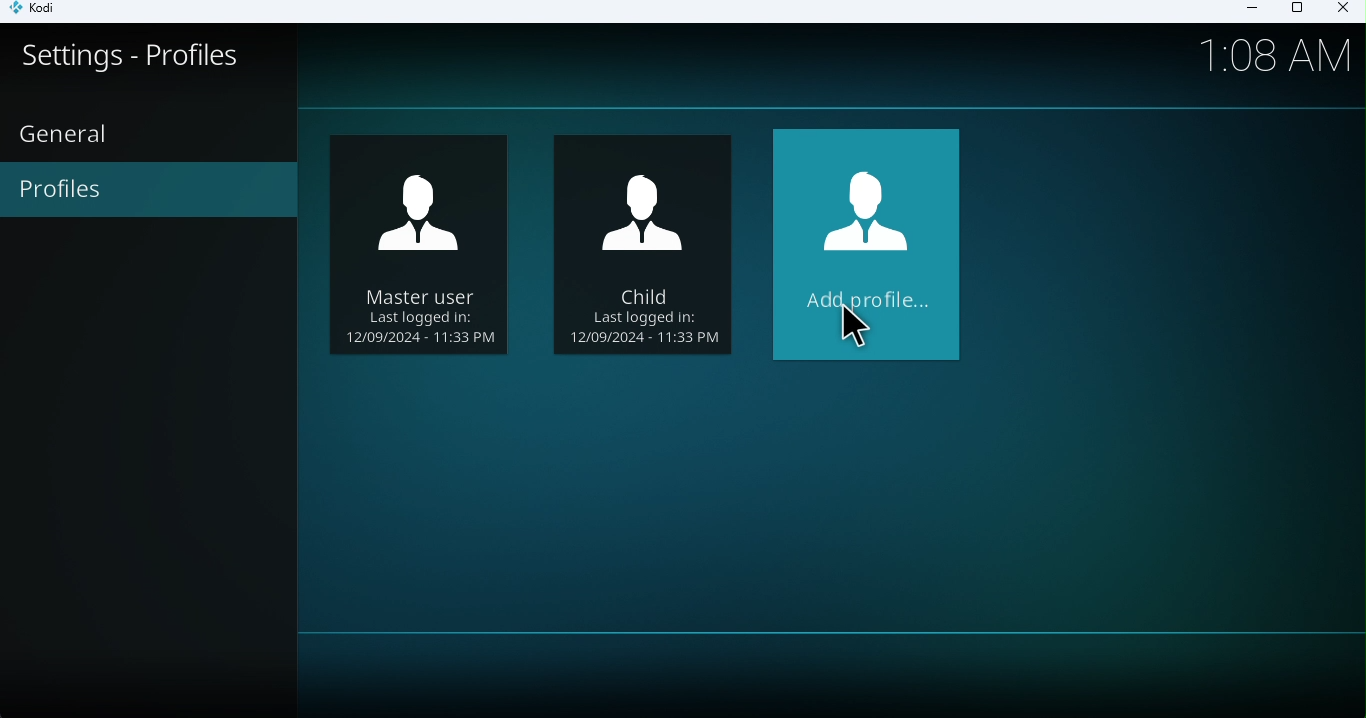  Describe the element at coordinates (1277, 53) in the screenshot. I see `Time` at that location.